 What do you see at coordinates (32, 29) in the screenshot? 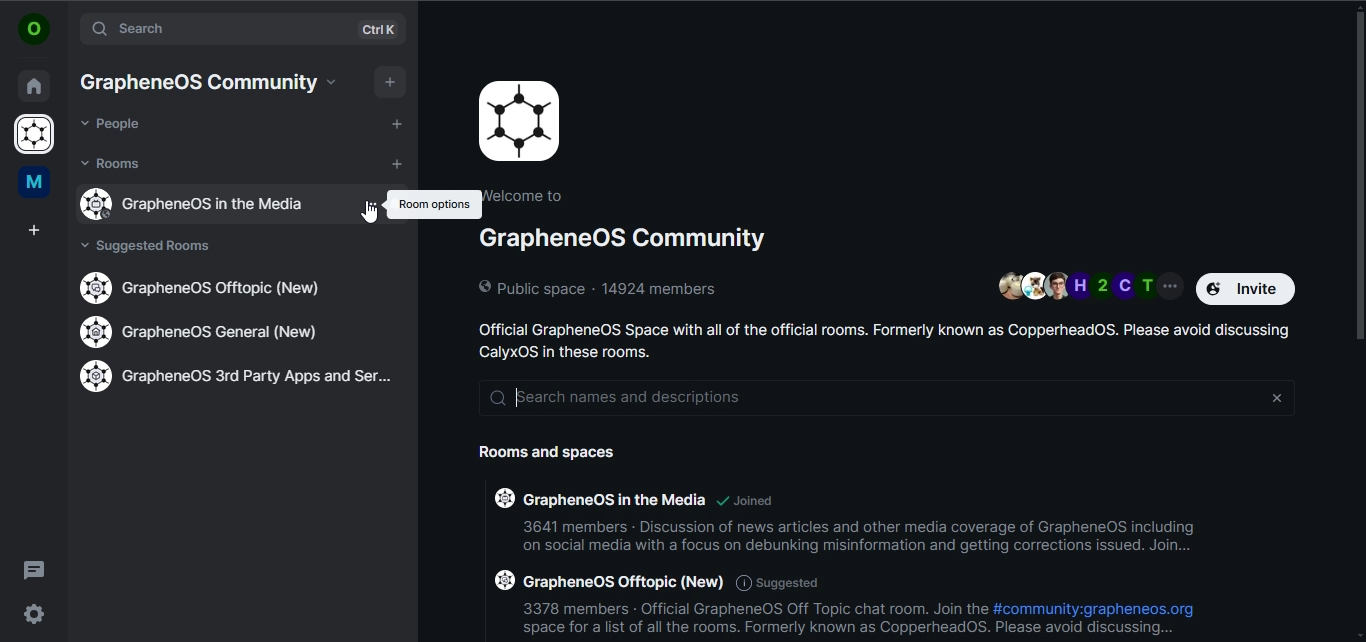
I see `view profile` at bounding box center [32, 29].